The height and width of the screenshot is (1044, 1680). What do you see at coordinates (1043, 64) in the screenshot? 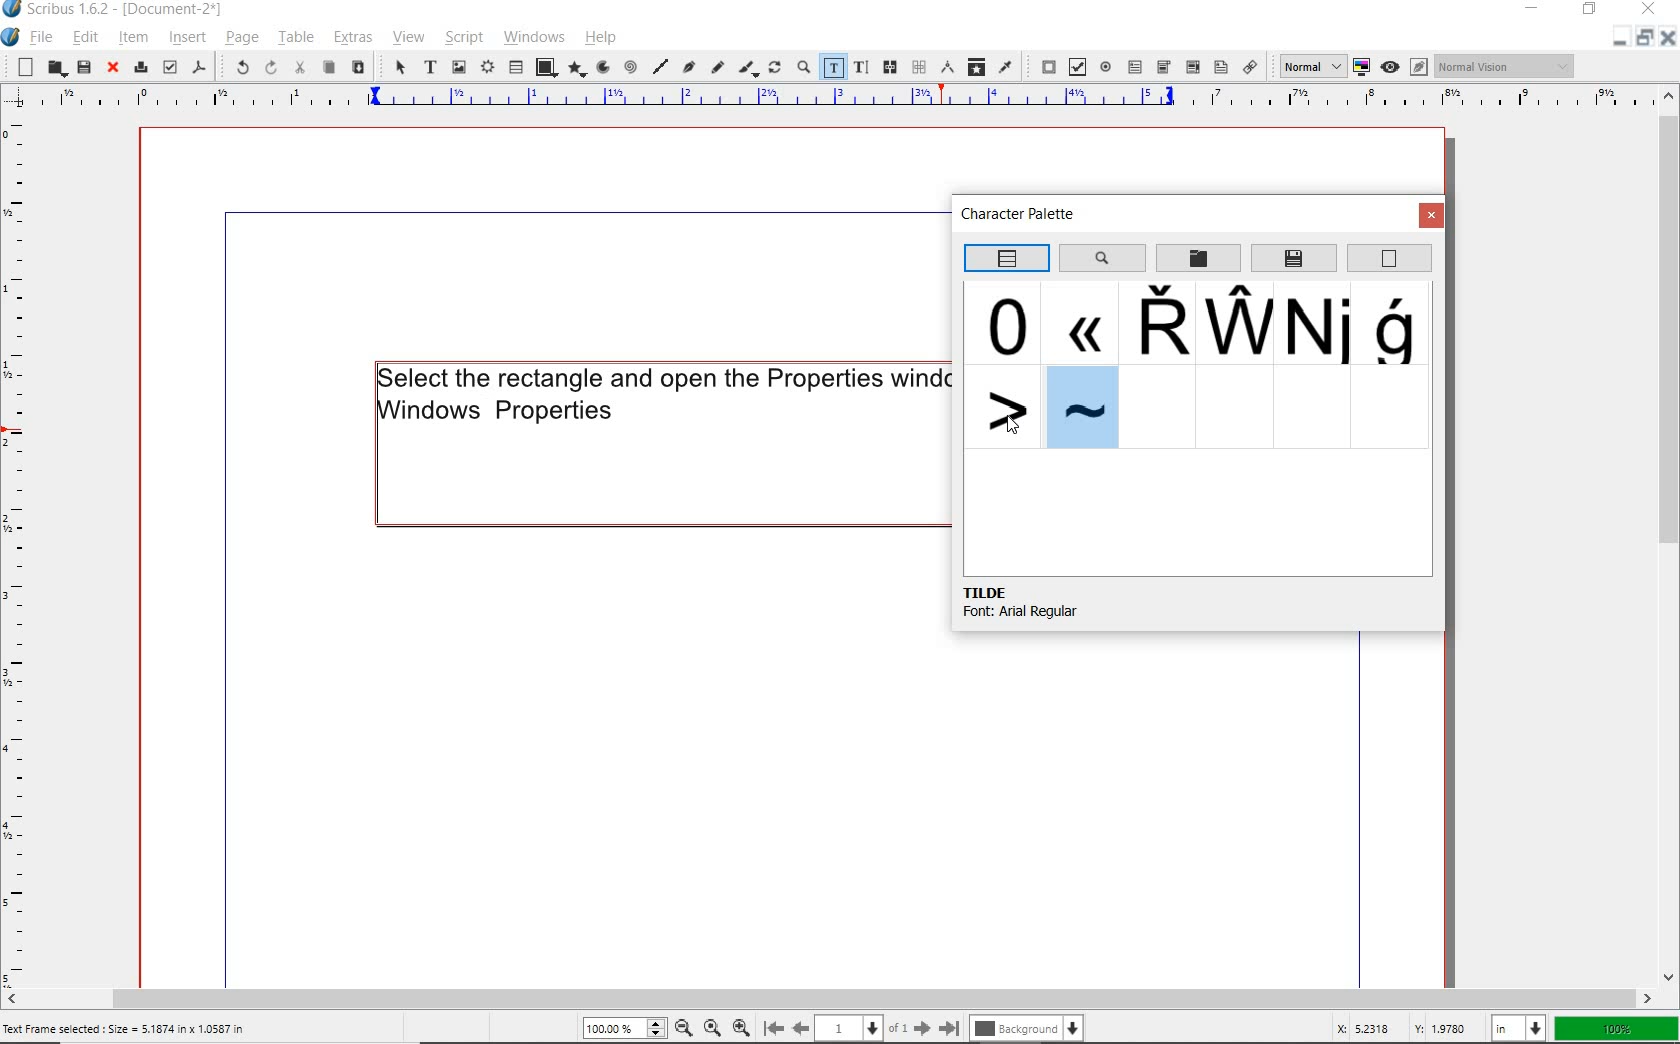
I see `pdf push button` at bounding box center [1043, 64].